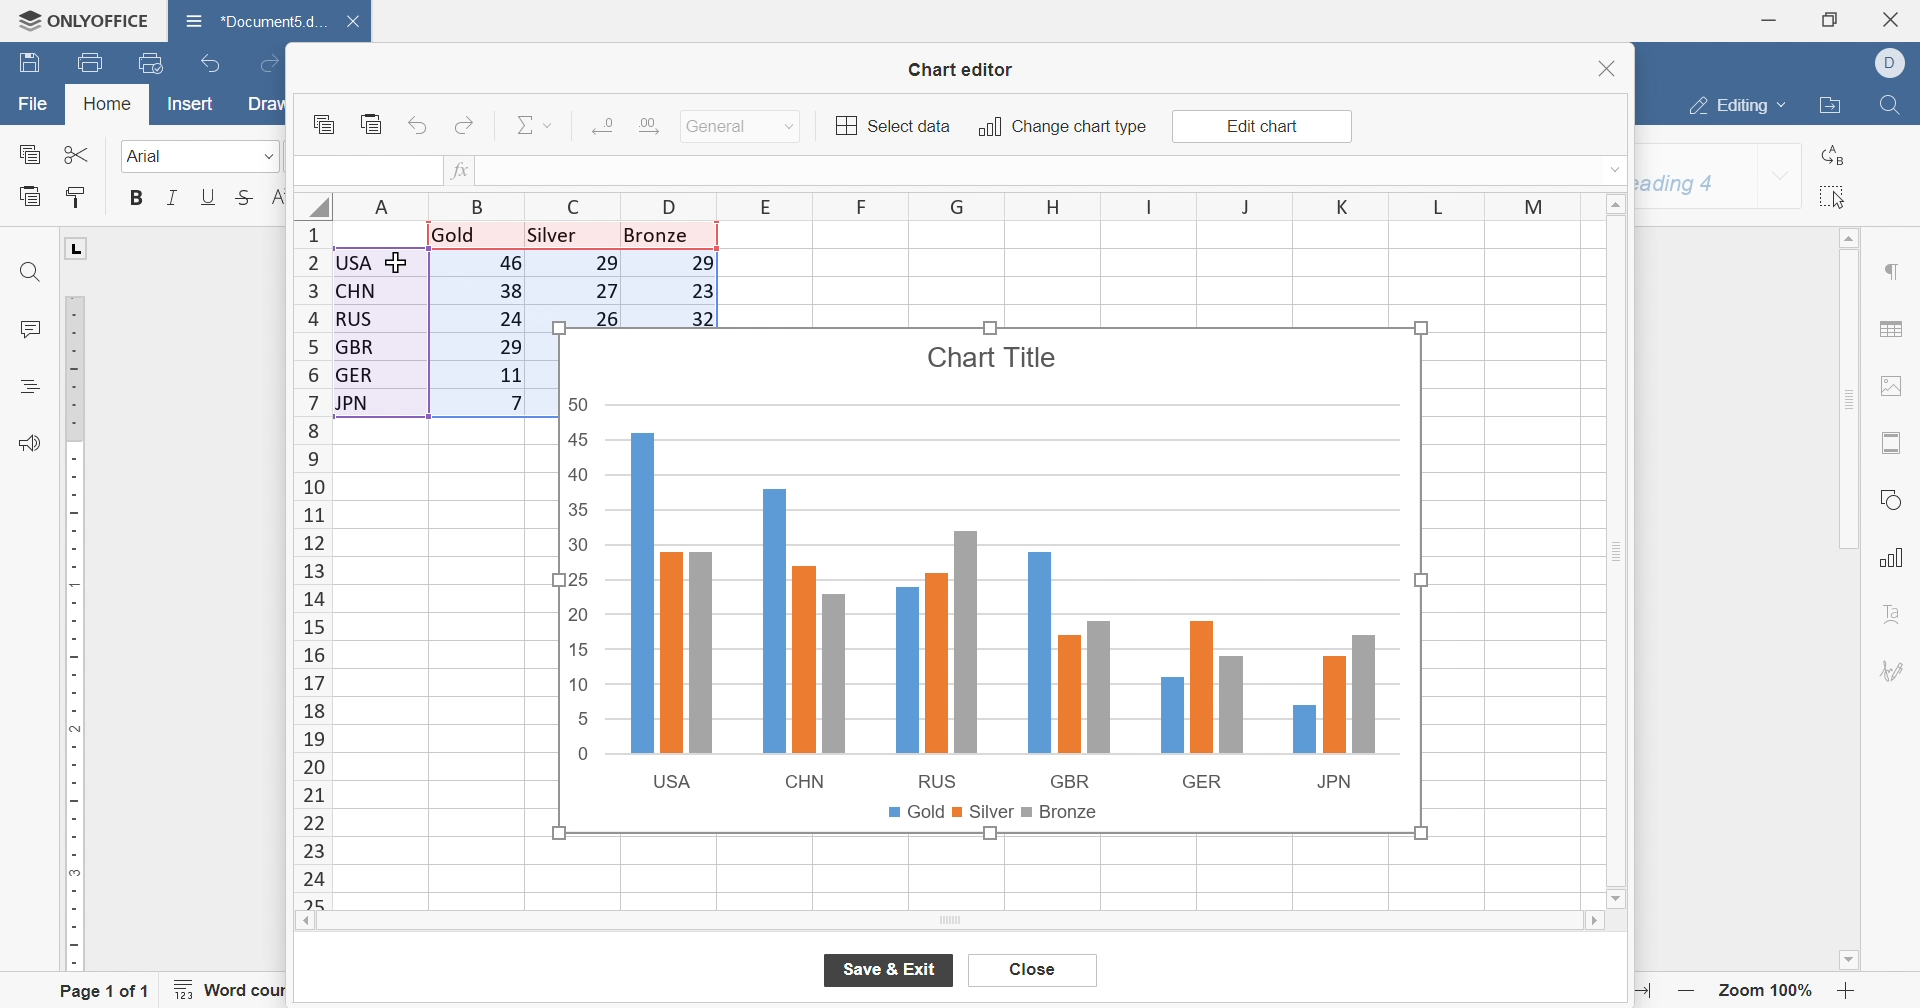 This screenshot has height=1008, width=1920. Describe the element at coordinates (993, 584) in the screenshot. I see `Chart` at that location.